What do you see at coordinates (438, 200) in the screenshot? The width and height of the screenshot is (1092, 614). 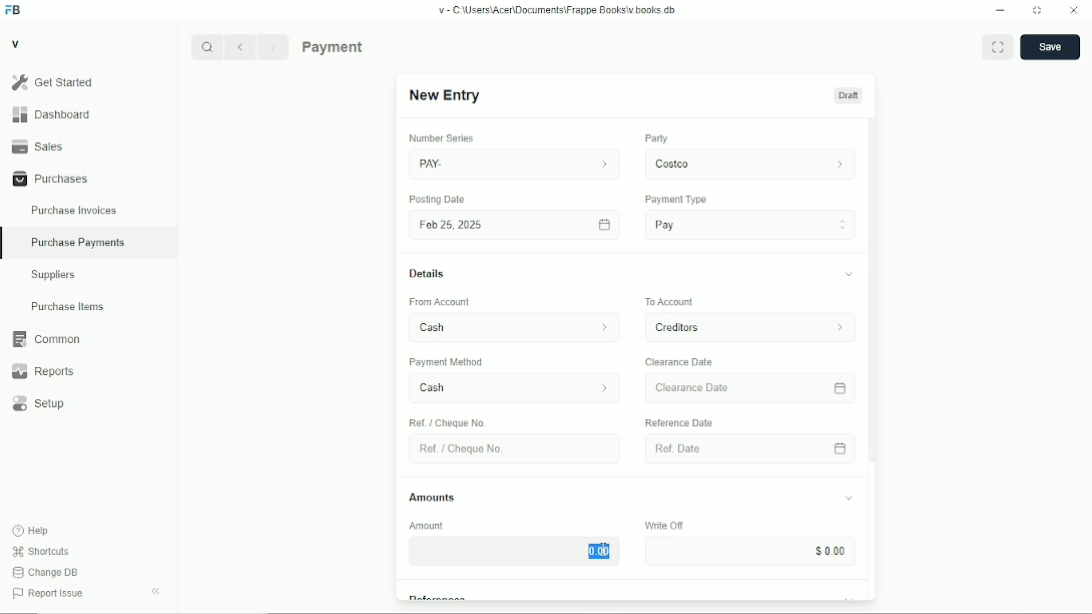 I see `Posting Date` at bounding box center [438, 200].